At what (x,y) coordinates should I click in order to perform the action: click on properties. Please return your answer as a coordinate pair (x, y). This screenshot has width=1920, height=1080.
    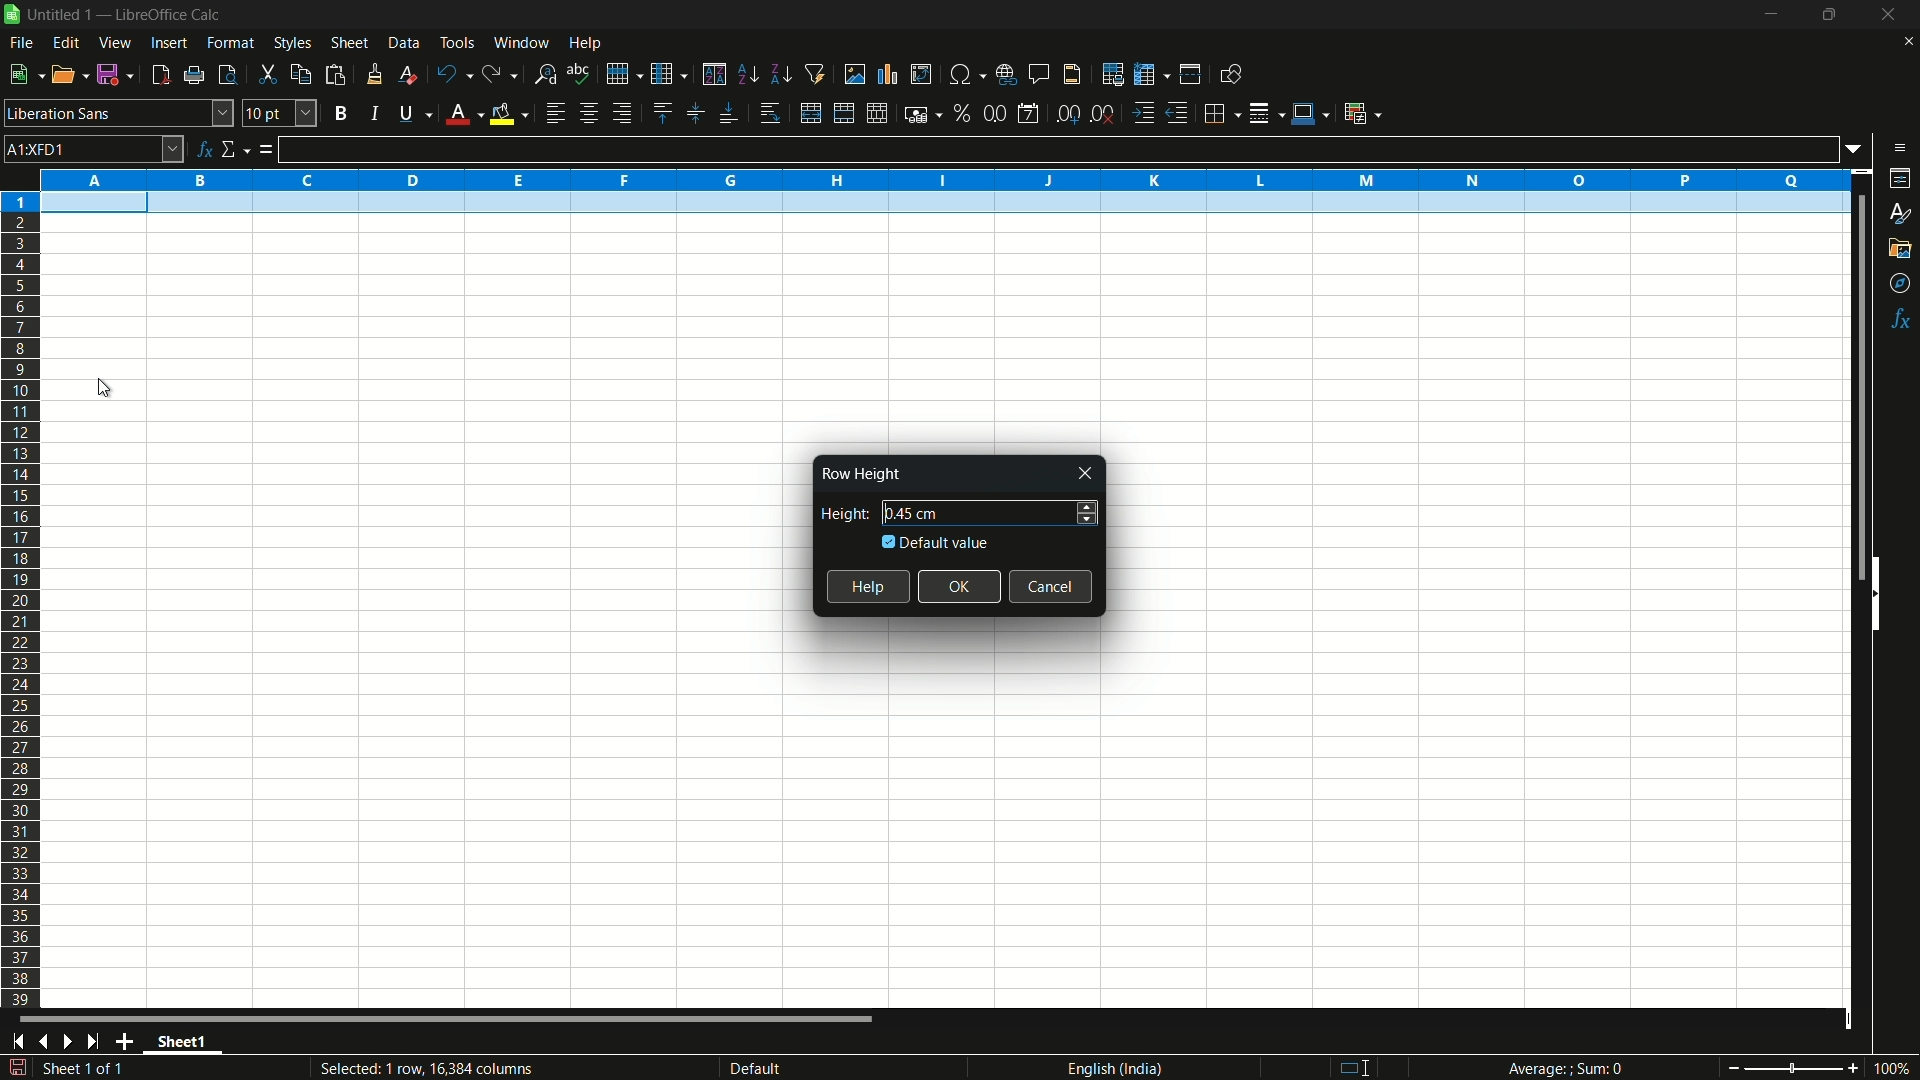
    Looking at the image, I should click on (1901, 178).